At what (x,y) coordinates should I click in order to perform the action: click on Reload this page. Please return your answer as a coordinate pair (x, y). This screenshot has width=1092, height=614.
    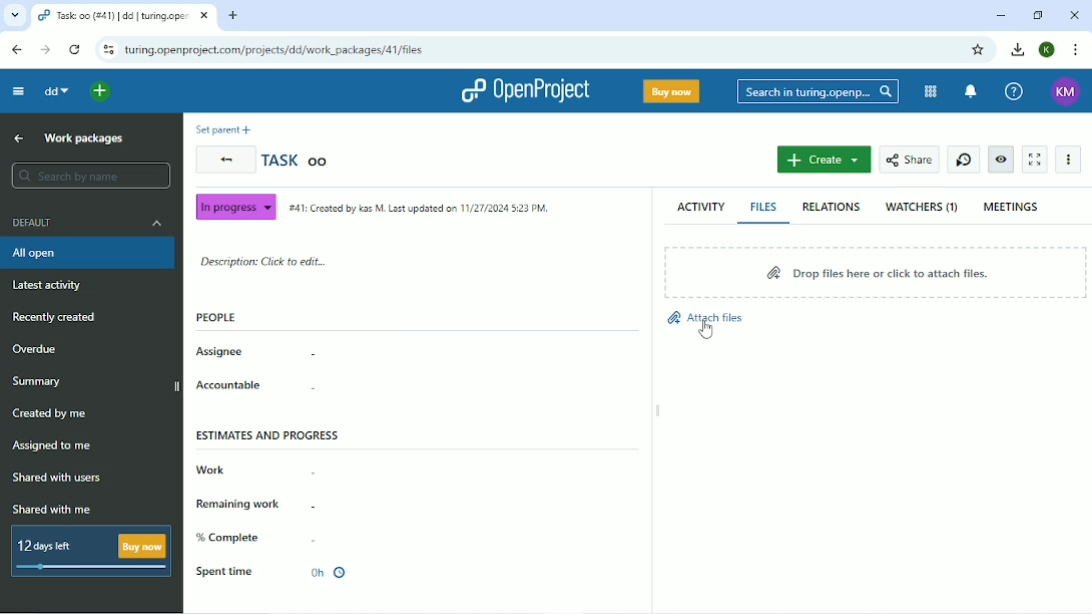
    Looking at the image, I should click on (77, 50).